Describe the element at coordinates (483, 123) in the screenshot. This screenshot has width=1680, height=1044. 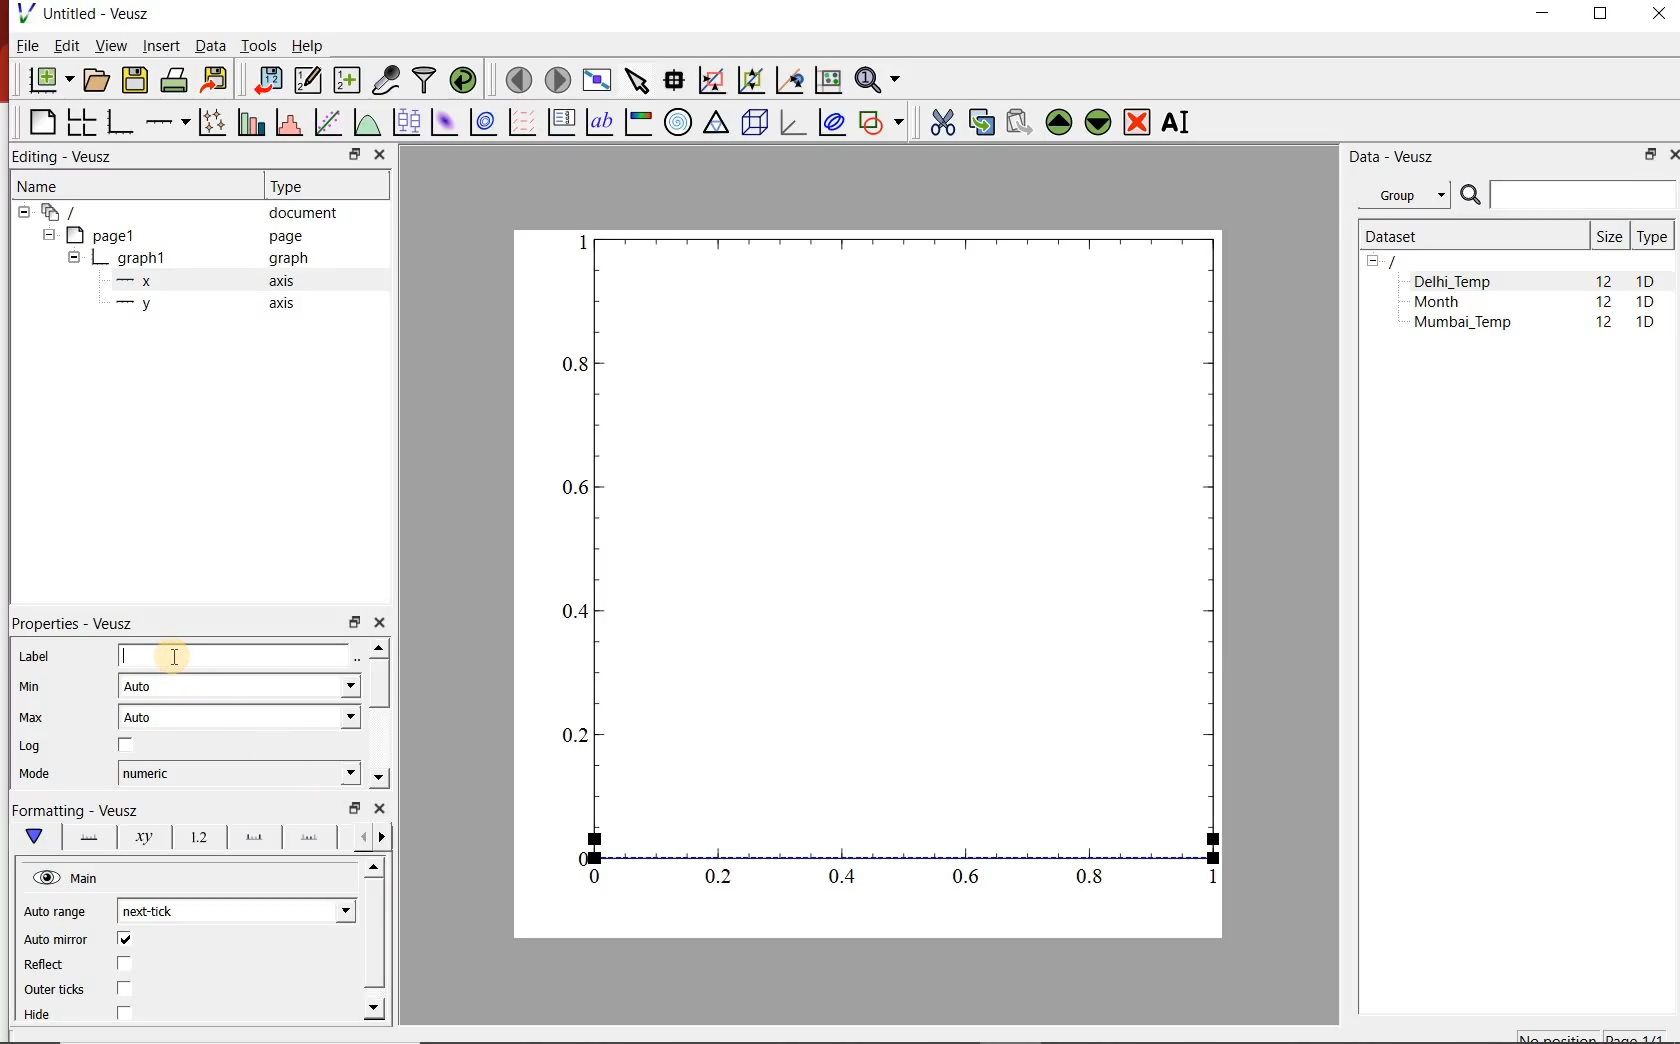
I see `plot a 2d dataset as contours` at that location.